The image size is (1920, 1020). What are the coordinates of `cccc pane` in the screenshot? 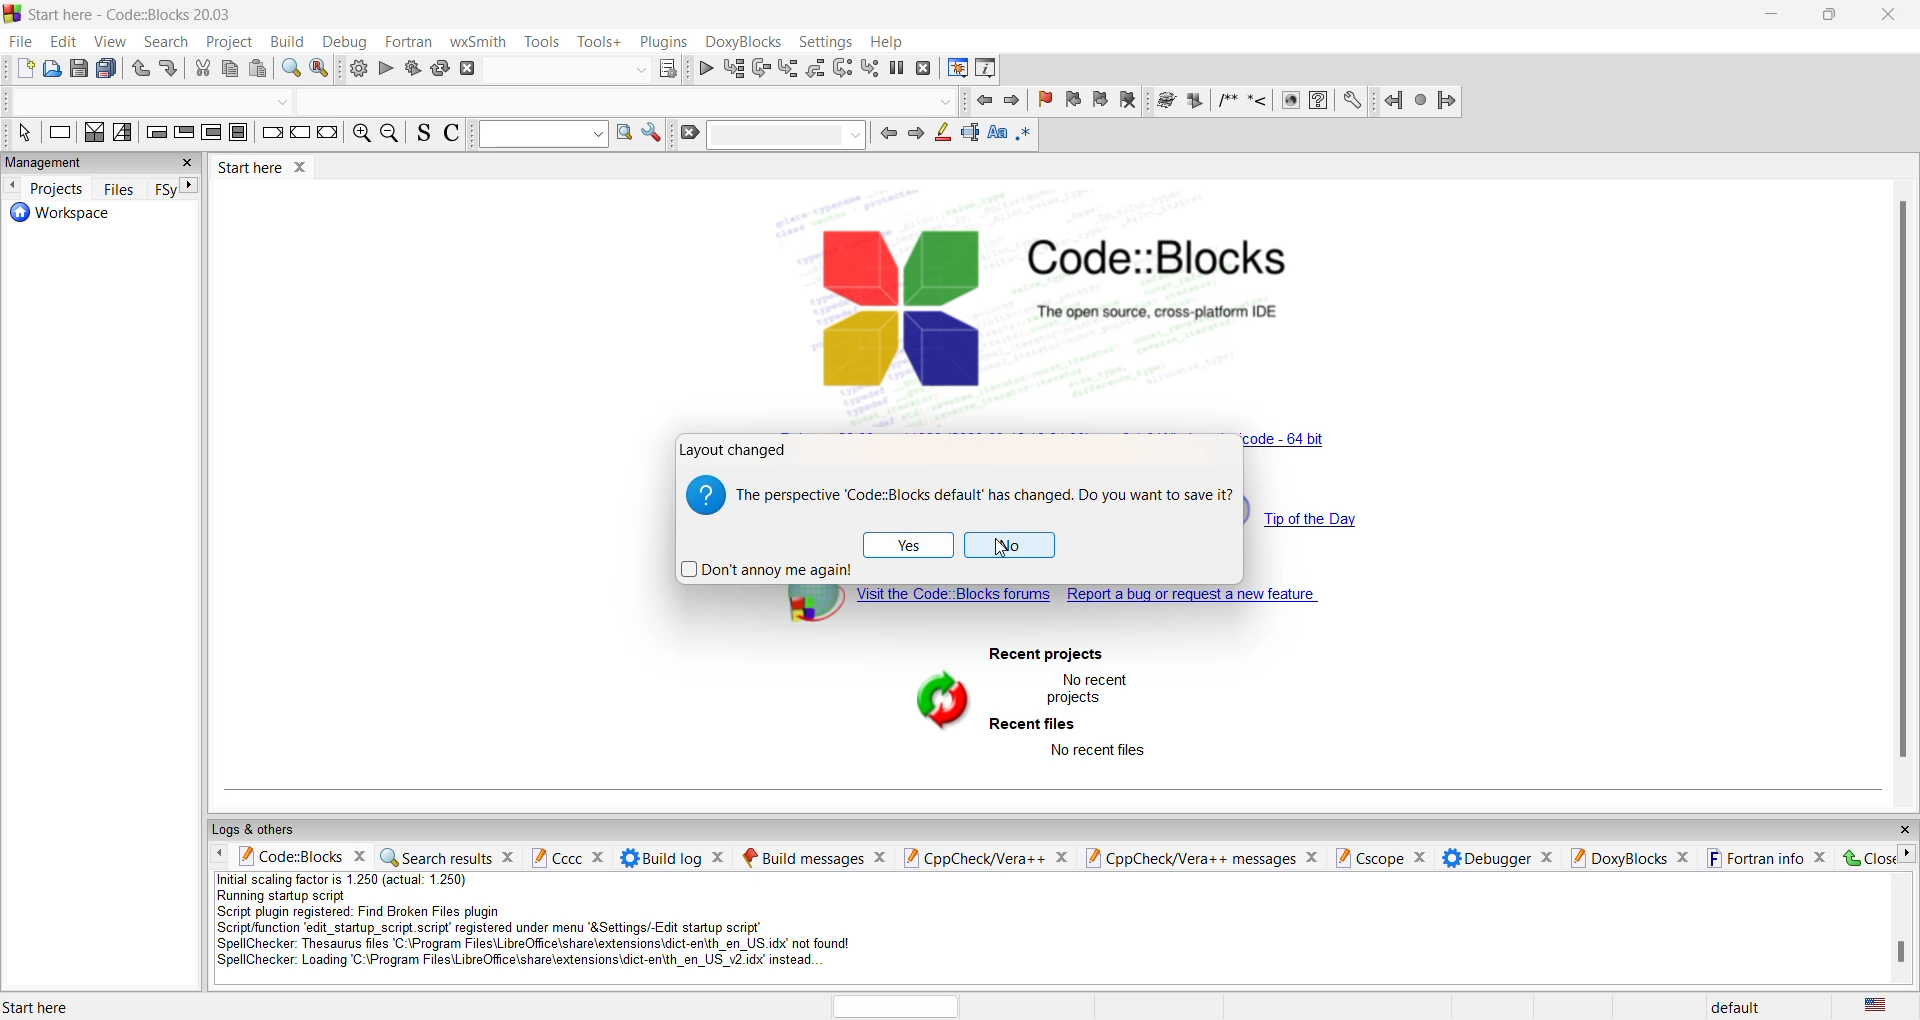 It's located at (571, 855).